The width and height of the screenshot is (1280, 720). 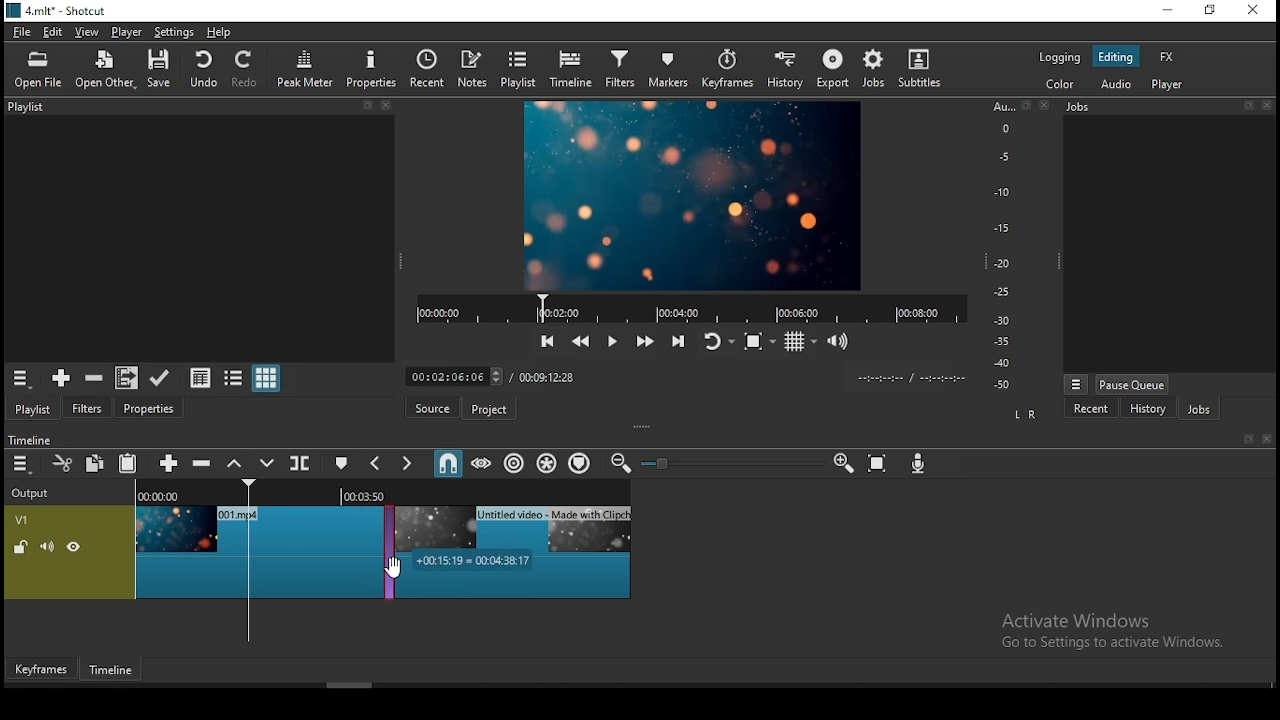 What do you see at coordinates (59, 378) in the screenshot?
I see `add the source to the playlist` at bounding box center [59, 378].